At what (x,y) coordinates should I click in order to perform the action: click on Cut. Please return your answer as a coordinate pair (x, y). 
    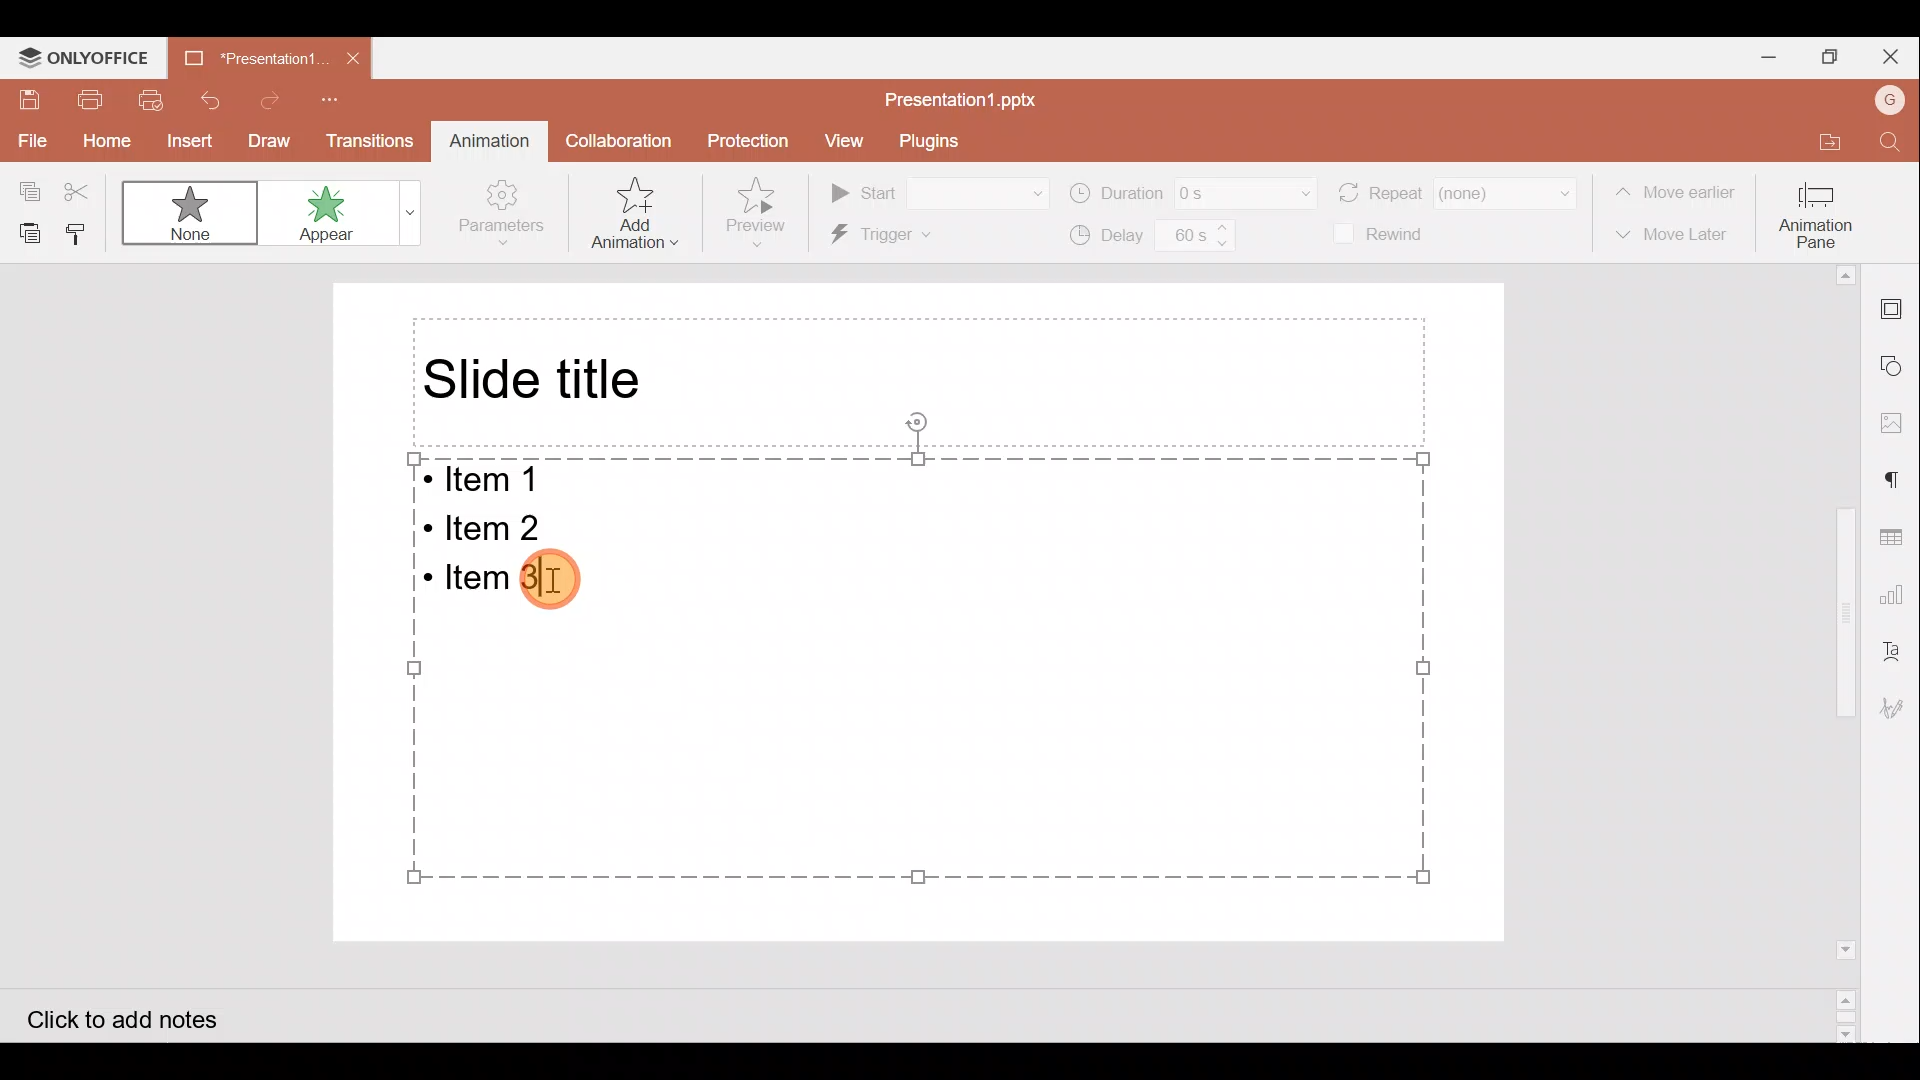
    Looking at the image, I should click on (80, 189).